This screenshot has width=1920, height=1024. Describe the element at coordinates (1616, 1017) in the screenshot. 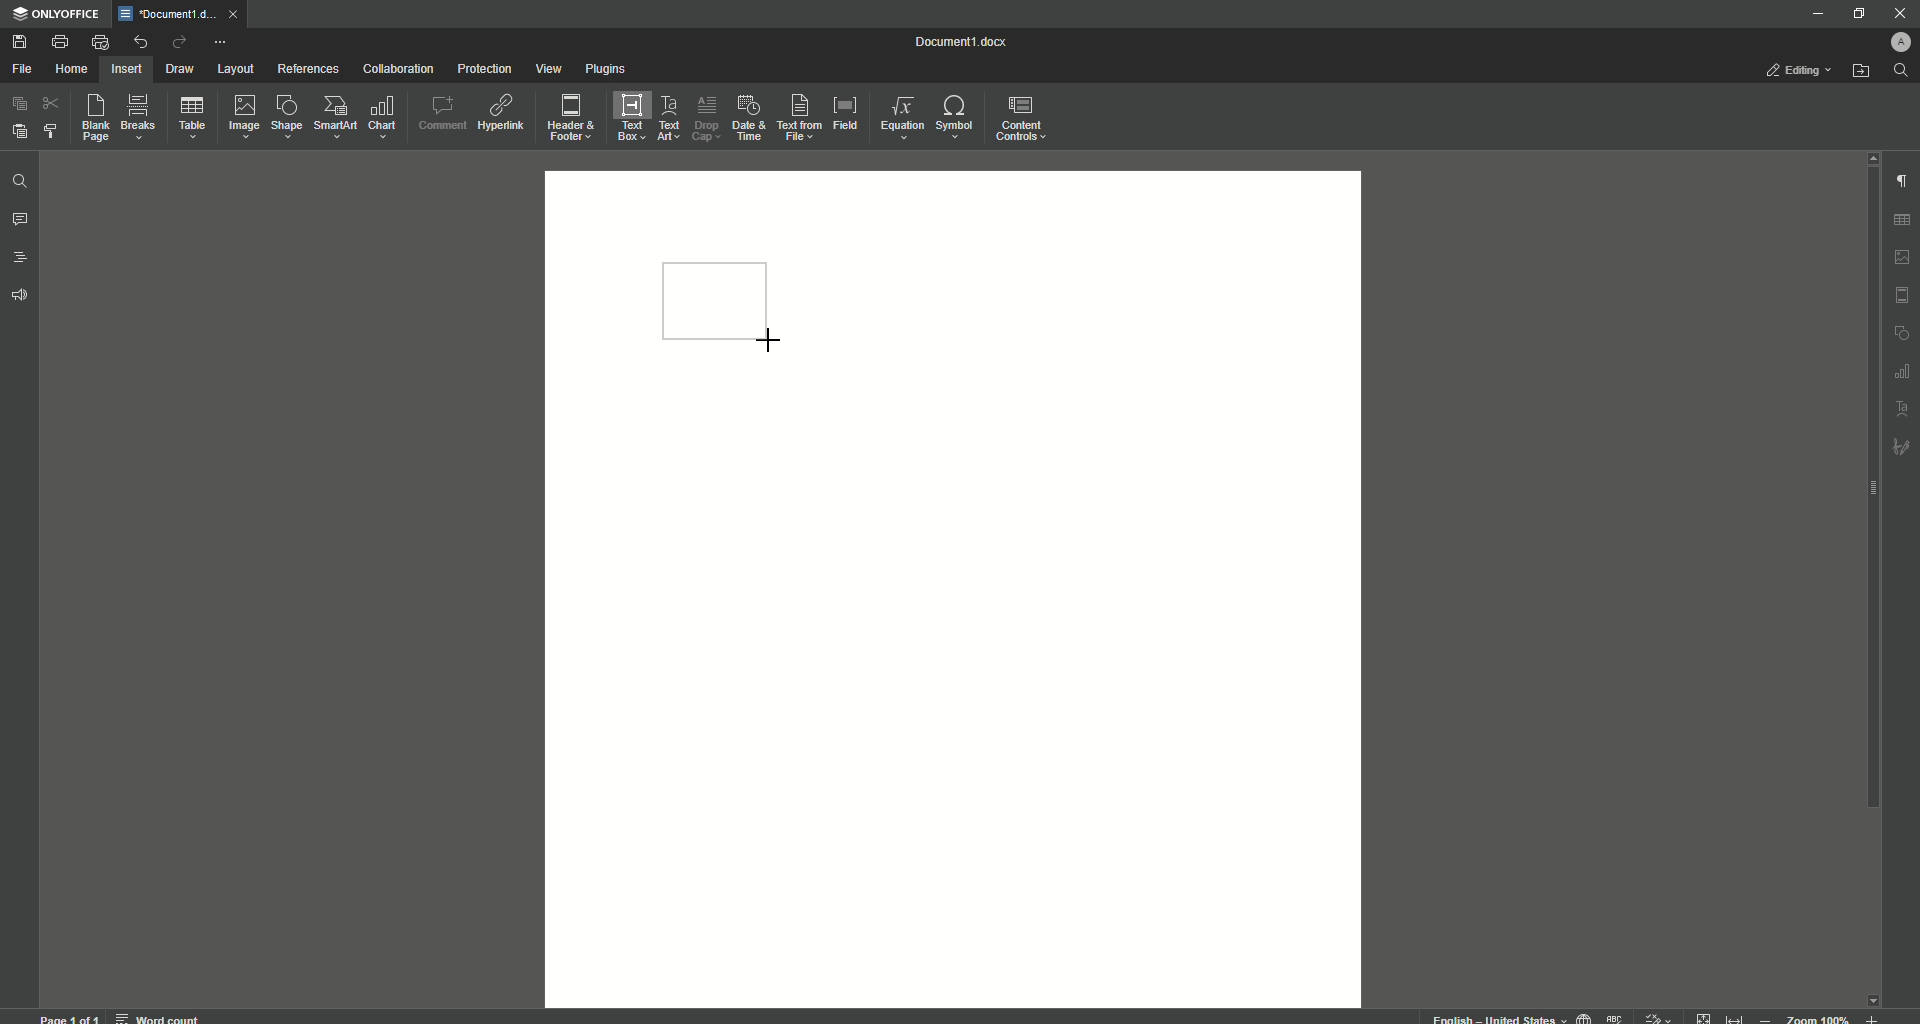

I see `spell checking` at that location.